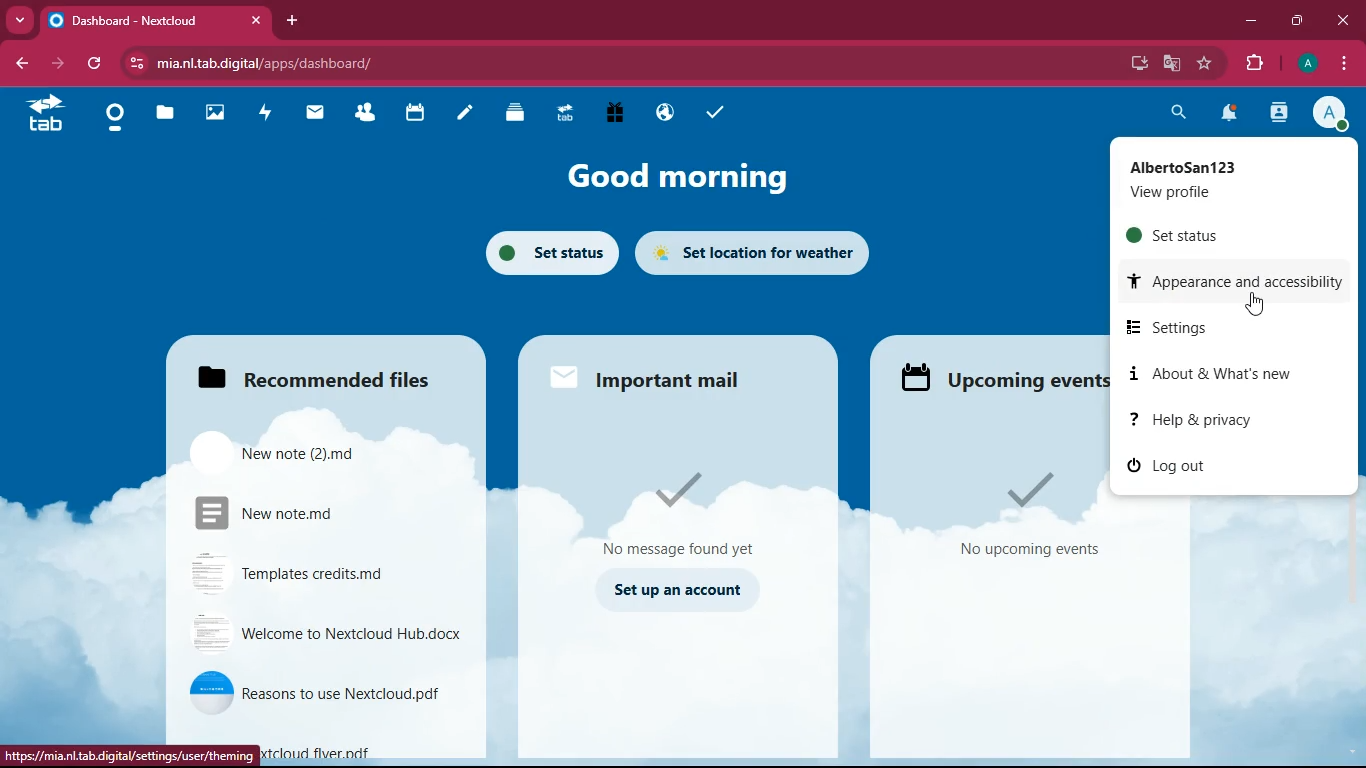  What do you see at coordinates (1027, 515) in the screenshot?
I see `events` at bounding box center [1027, 515].